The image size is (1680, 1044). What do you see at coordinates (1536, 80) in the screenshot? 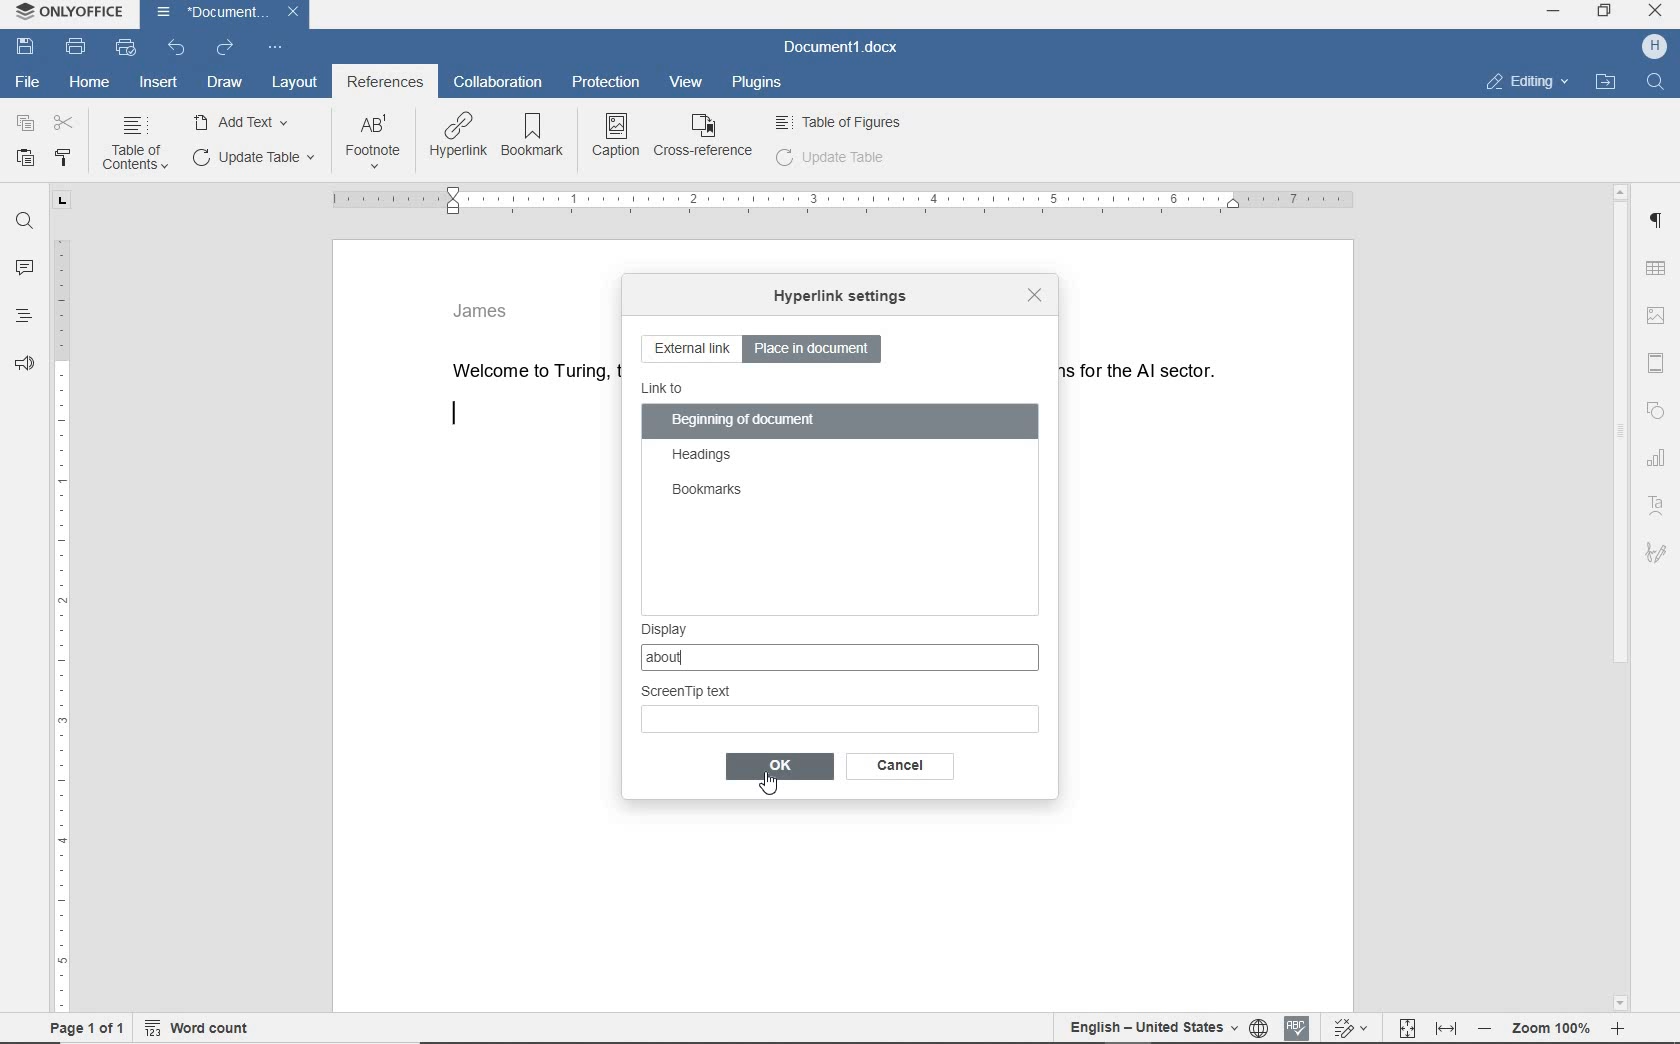
I see `Editing` at bounding box center [1536, 80].